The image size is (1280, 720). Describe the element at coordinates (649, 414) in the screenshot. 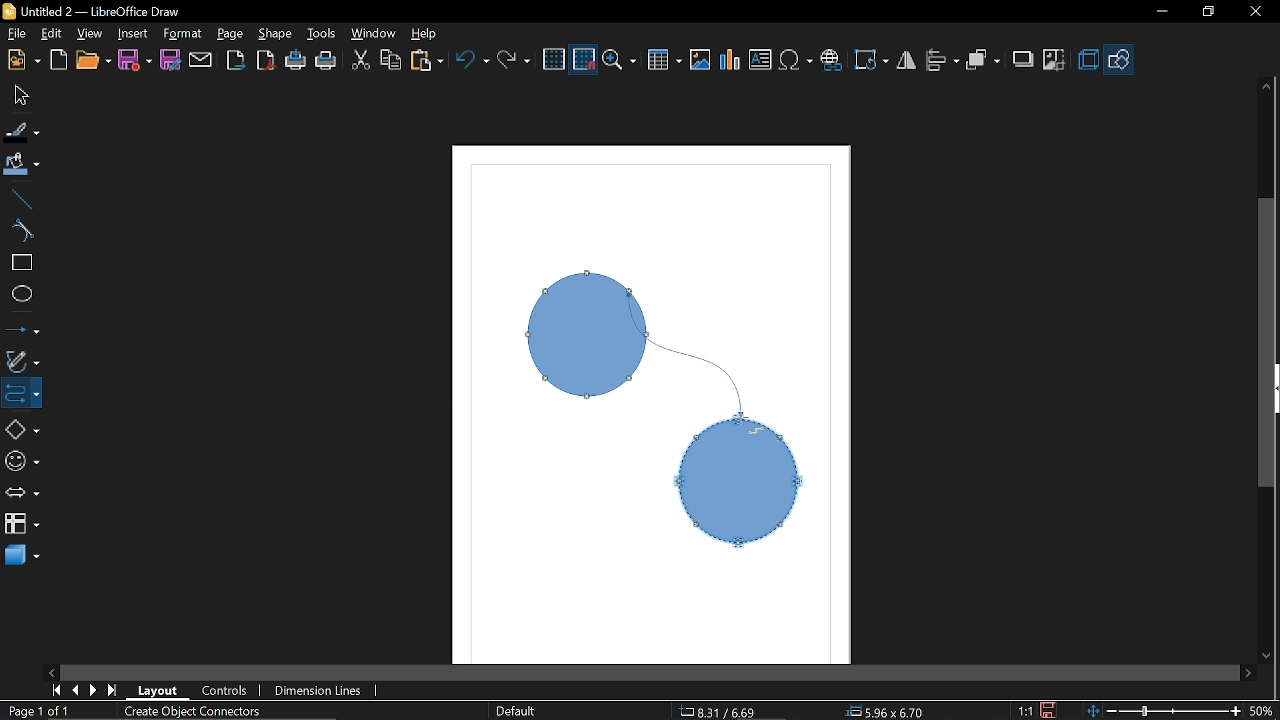

I see `Current shapes` at that location.